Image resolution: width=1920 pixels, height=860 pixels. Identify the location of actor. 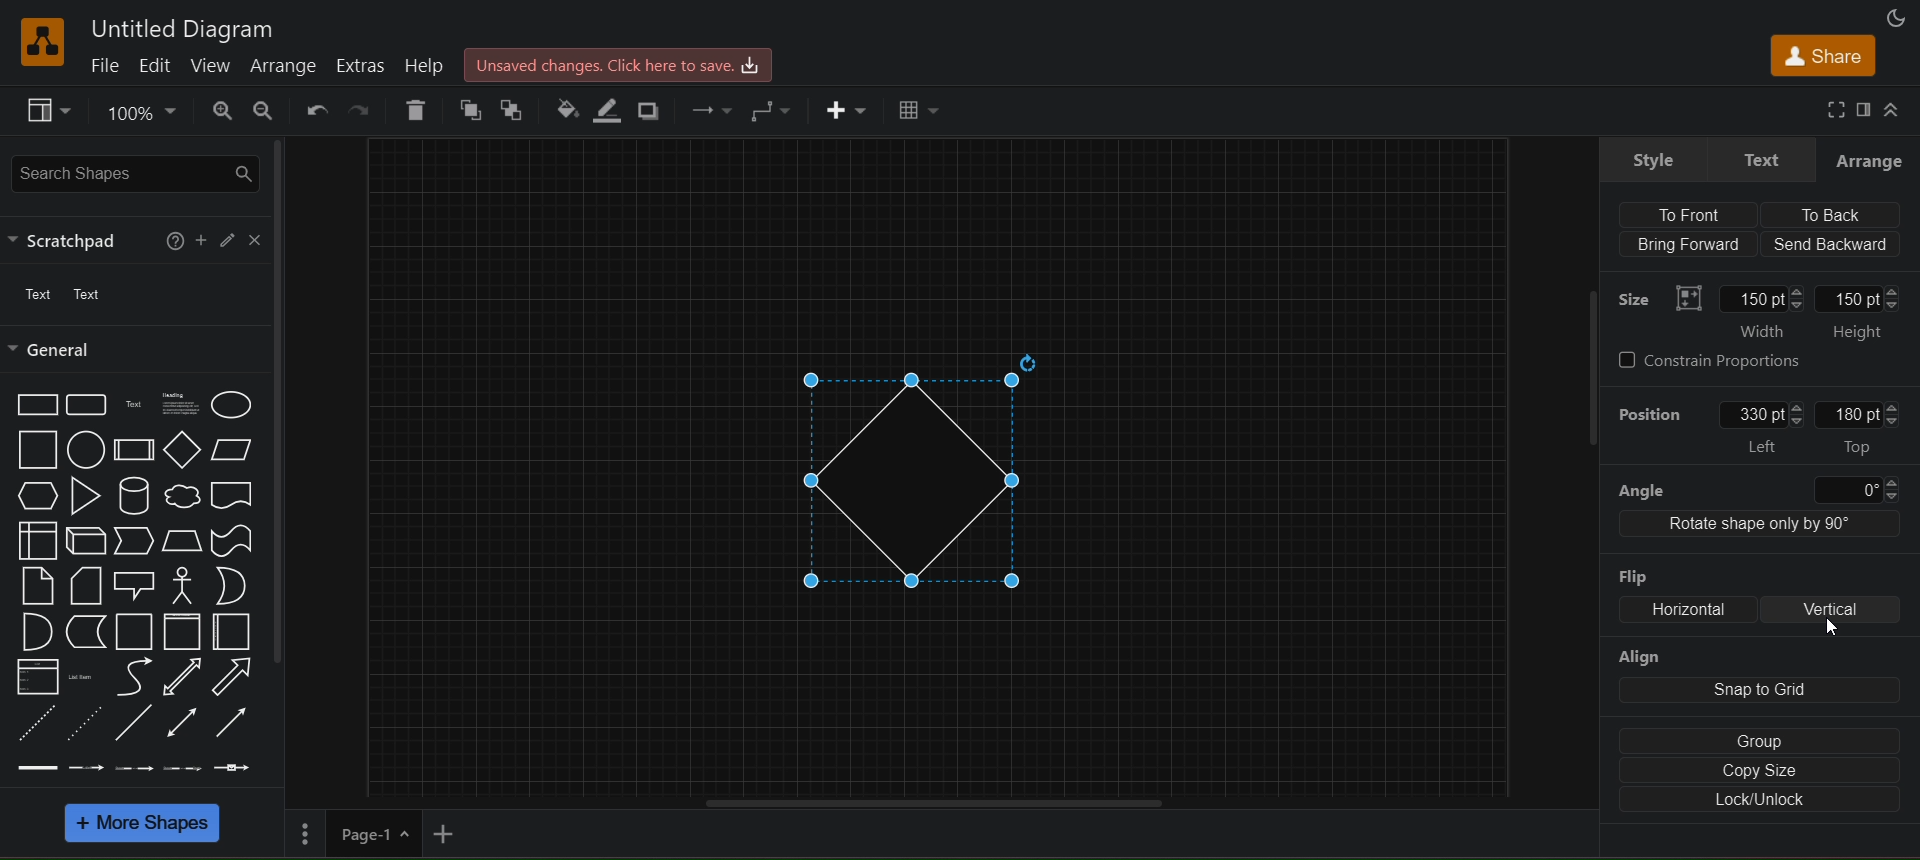
(182, 584).